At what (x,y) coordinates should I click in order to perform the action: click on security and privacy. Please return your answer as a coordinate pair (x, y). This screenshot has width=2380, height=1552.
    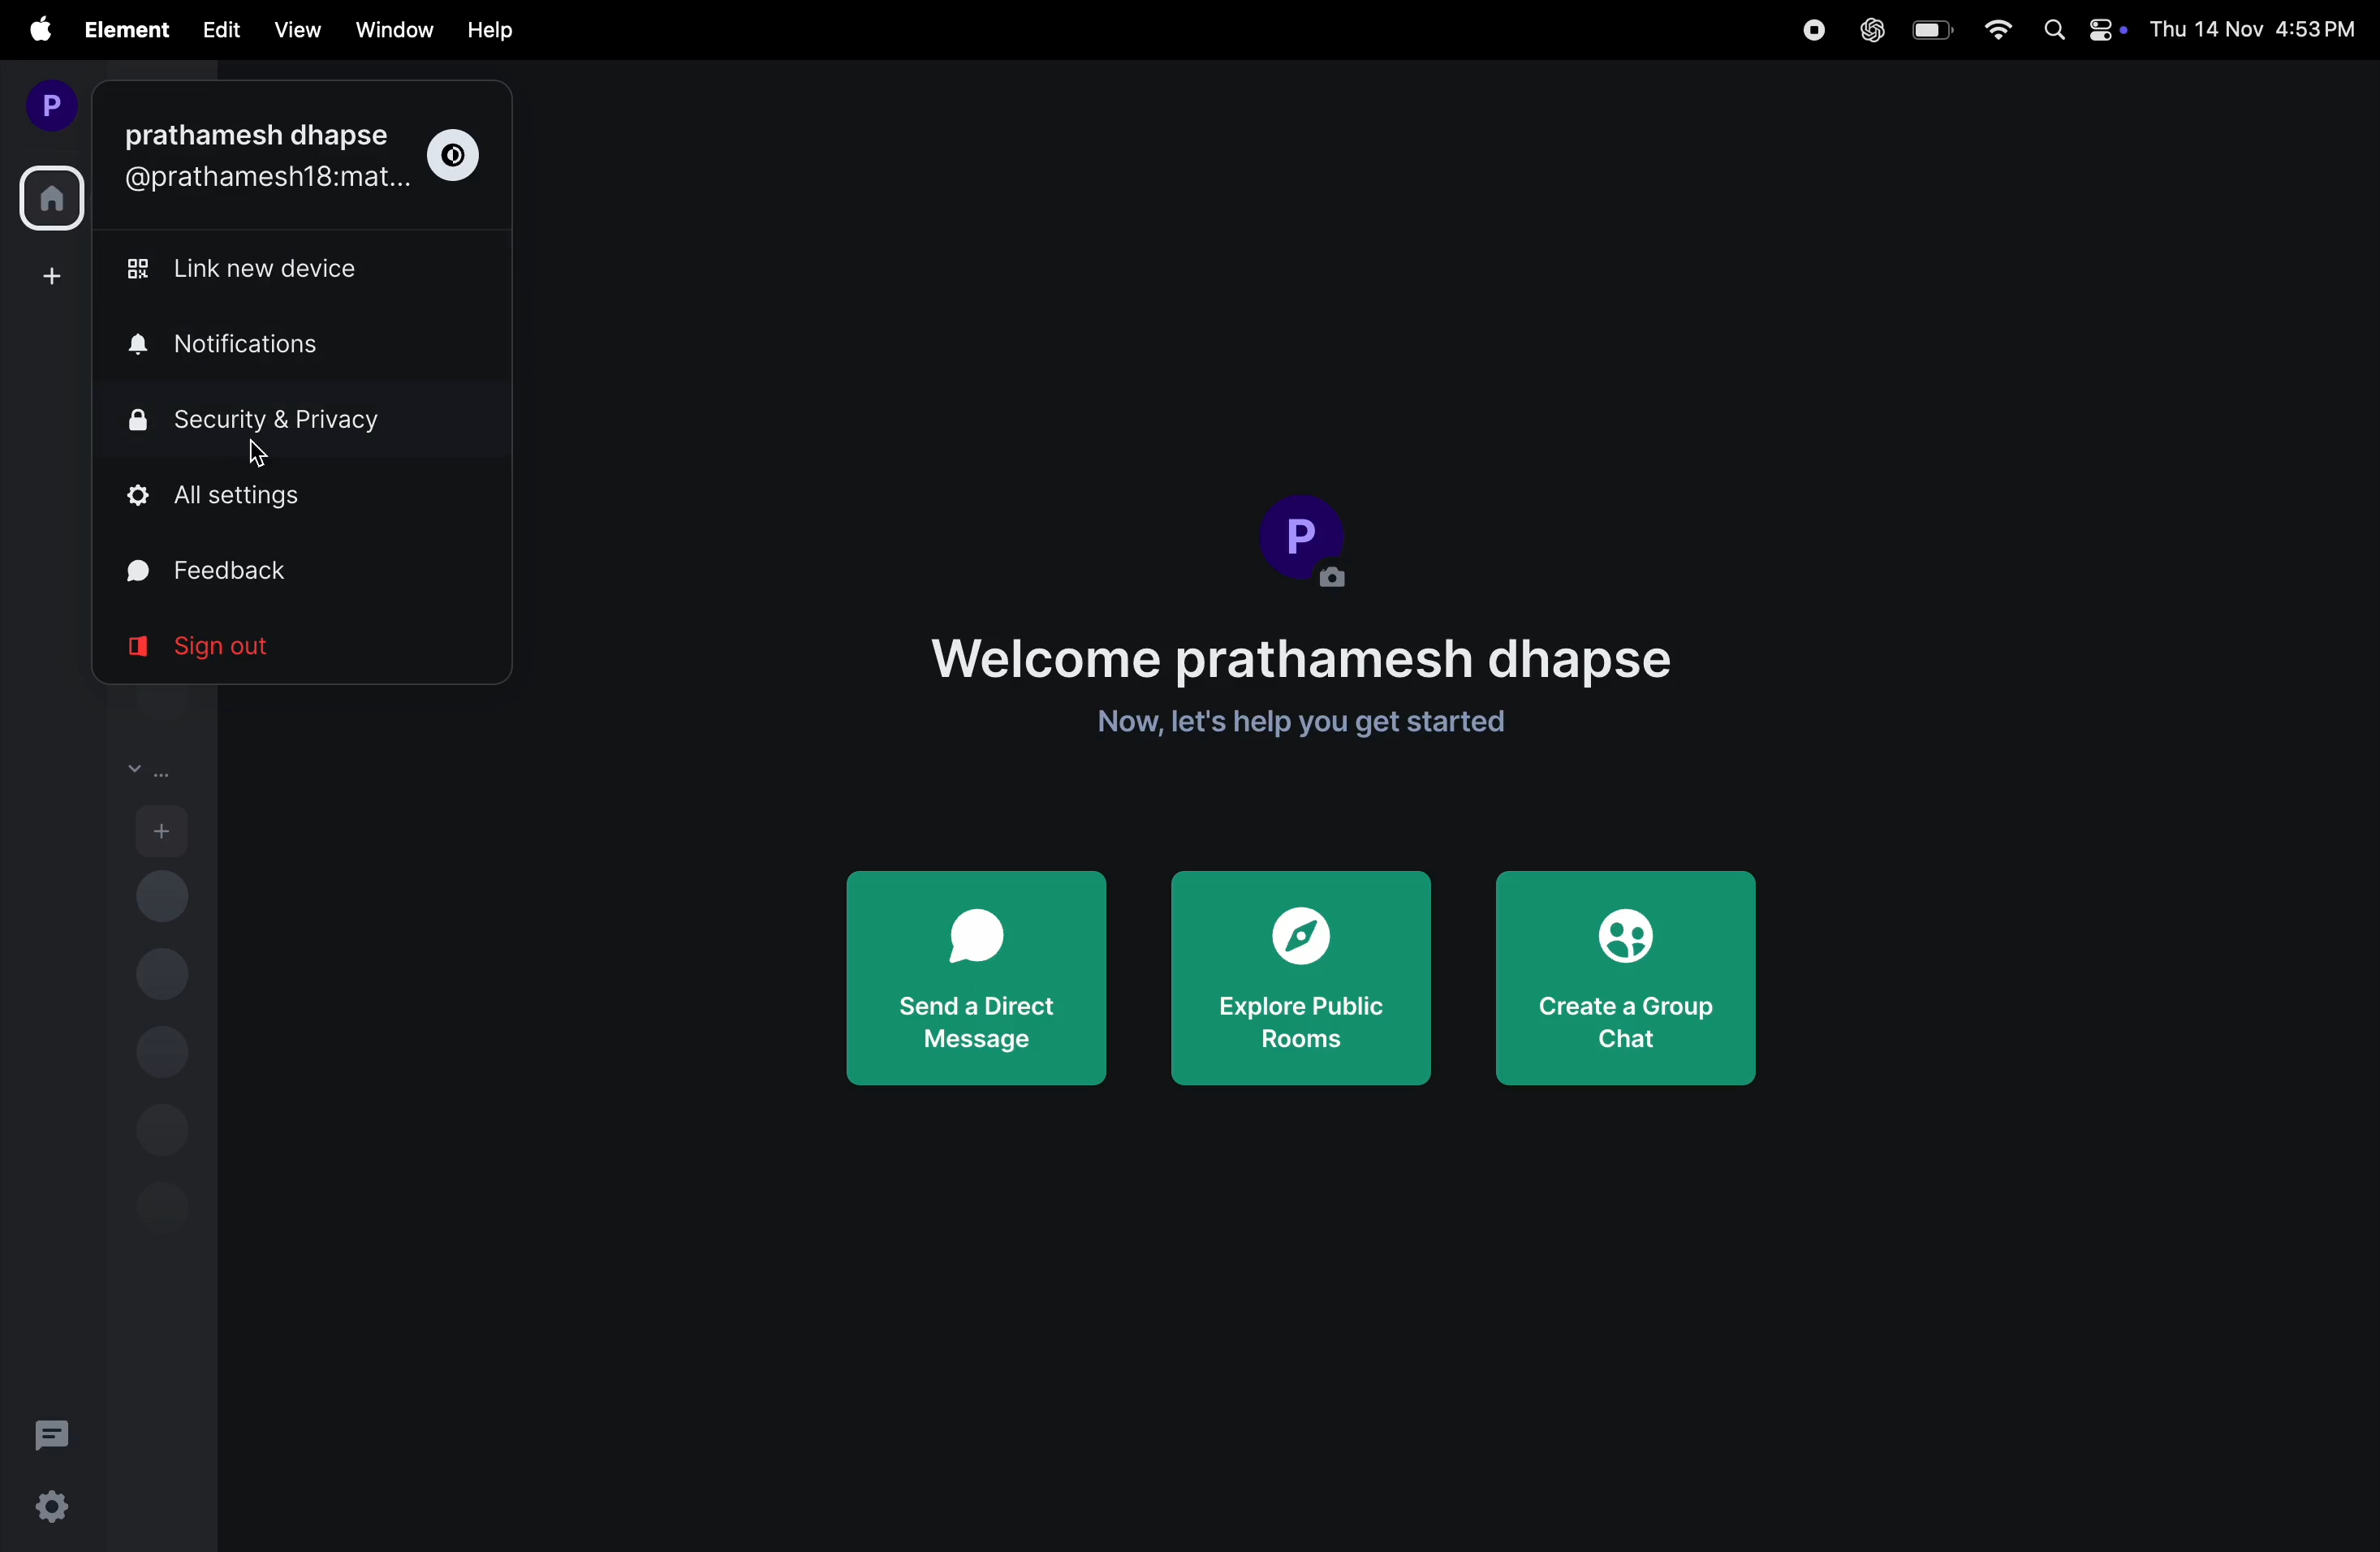
    Looking at the image, I should click on (294, 420).